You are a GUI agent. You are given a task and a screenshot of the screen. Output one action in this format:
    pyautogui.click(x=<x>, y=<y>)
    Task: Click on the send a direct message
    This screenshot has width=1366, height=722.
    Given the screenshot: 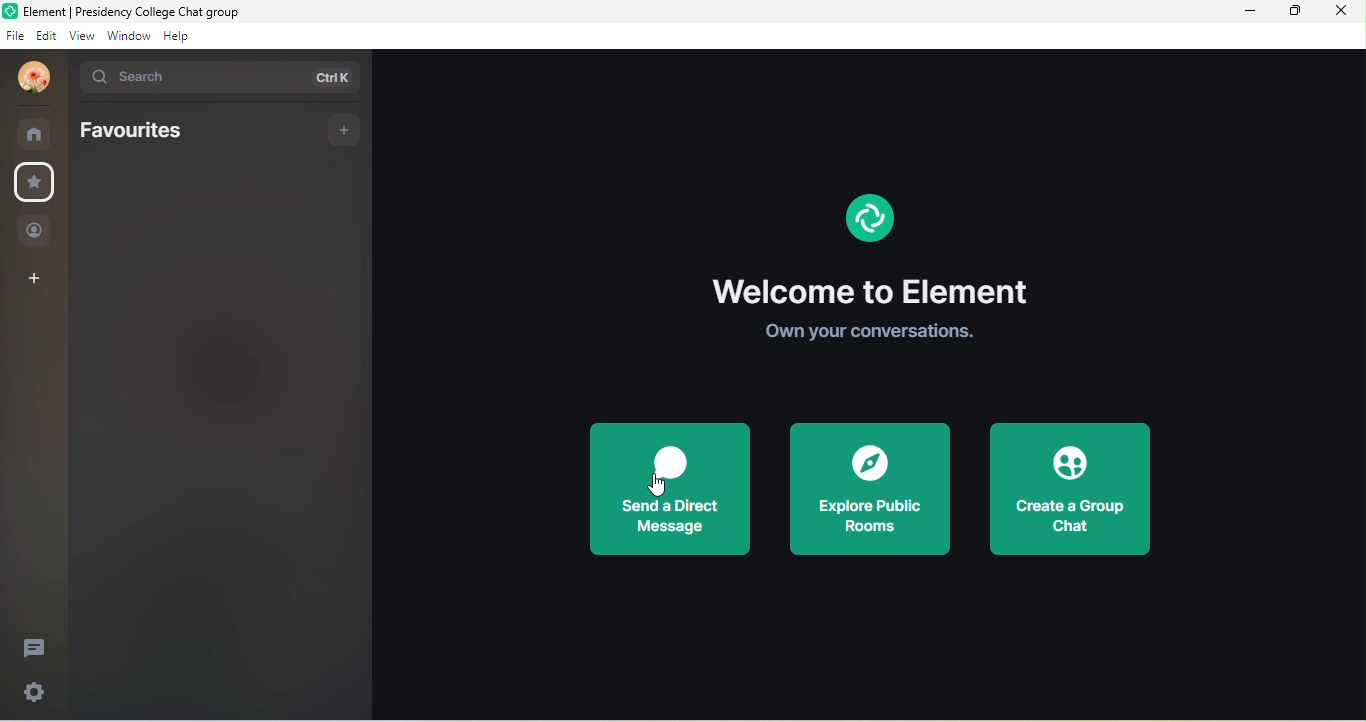 What is the action you would take?
    pyautogui.click(x=671, y=489)
    